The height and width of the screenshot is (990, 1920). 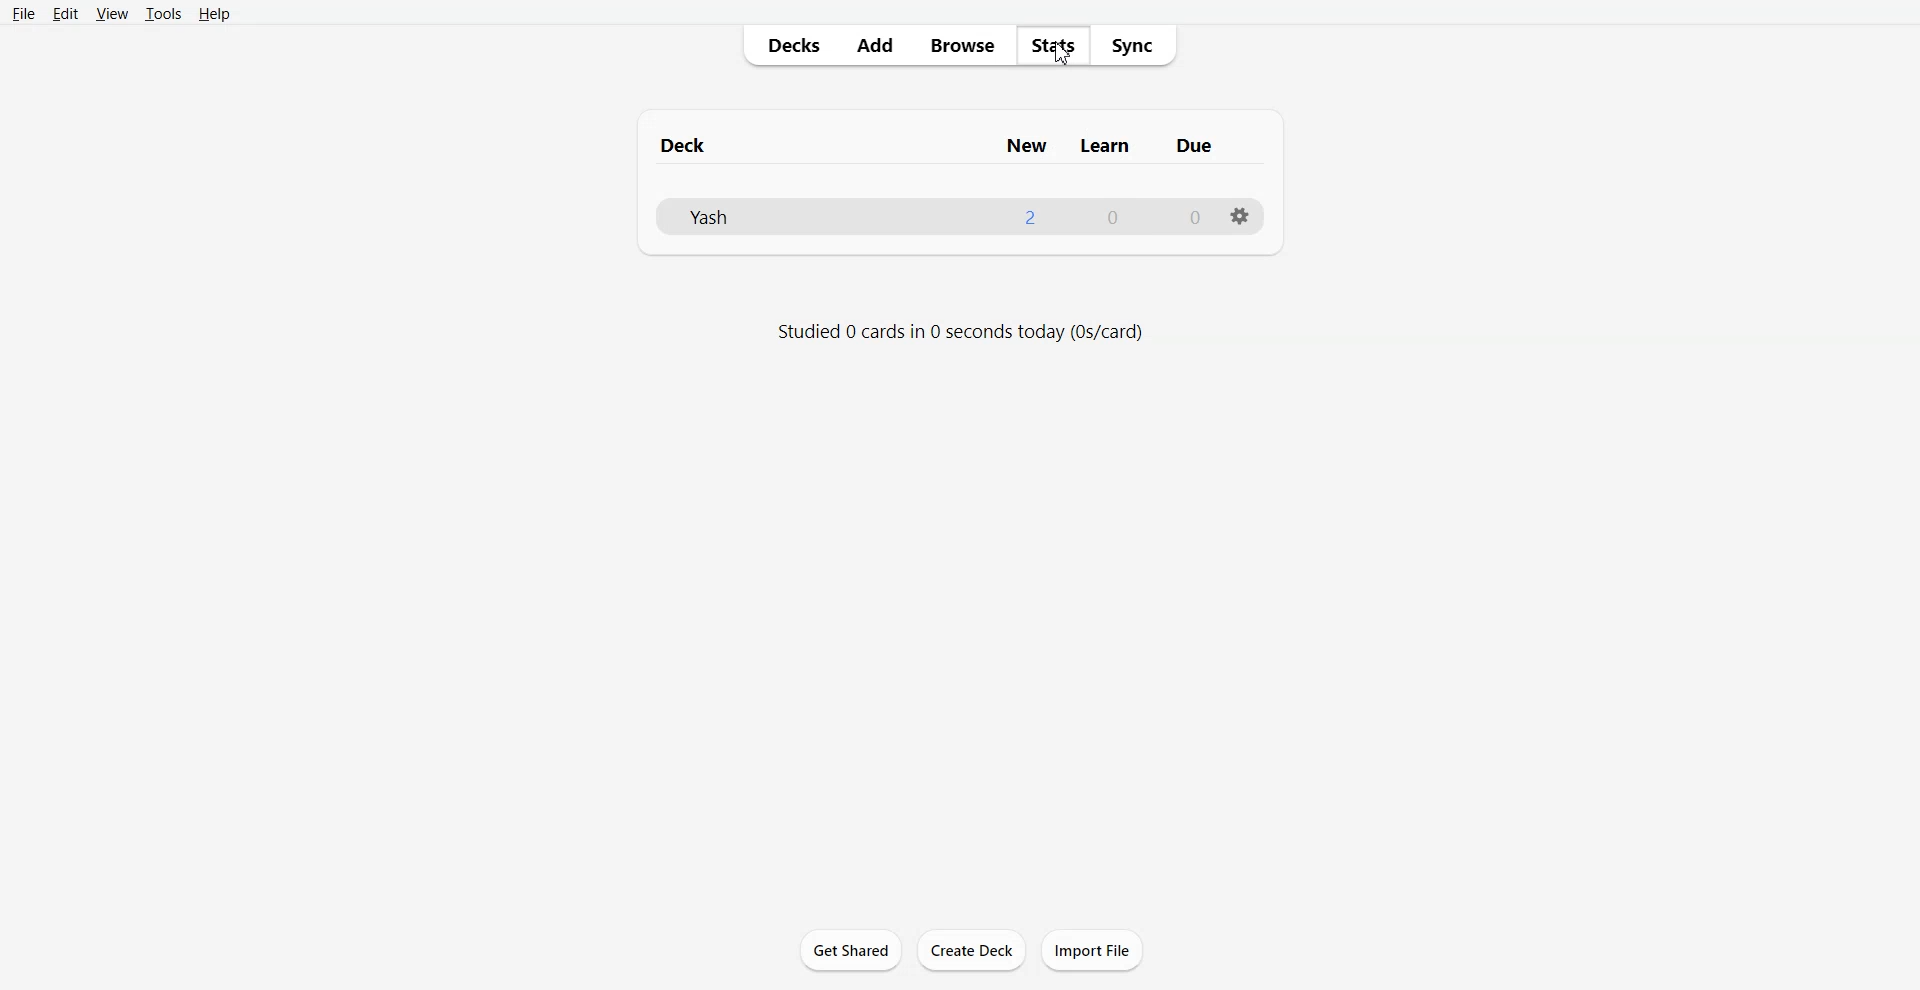 I want to click on Studied 0 cards in 0 seconds today (0s/card), so click(x=979, y=327).